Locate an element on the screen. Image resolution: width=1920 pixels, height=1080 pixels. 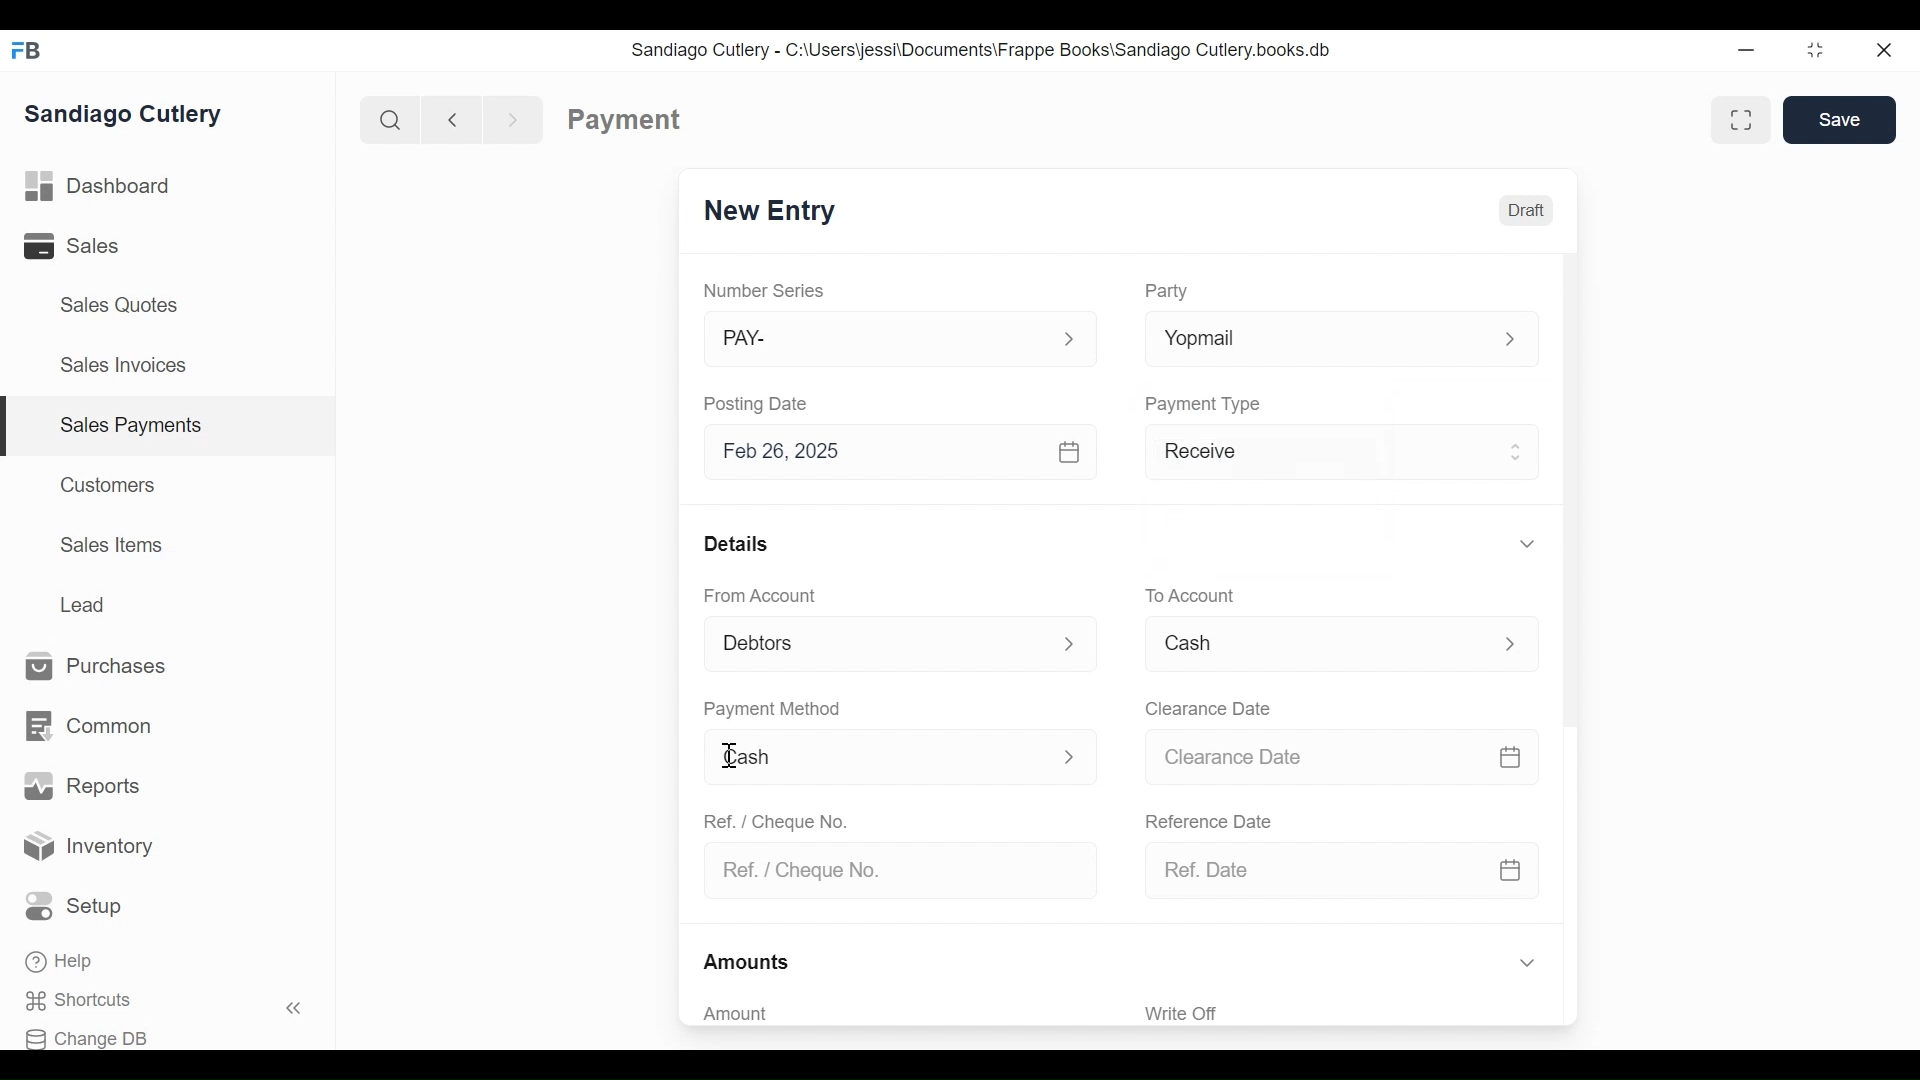
Clearance Date is located at coordinates (1315, 758).